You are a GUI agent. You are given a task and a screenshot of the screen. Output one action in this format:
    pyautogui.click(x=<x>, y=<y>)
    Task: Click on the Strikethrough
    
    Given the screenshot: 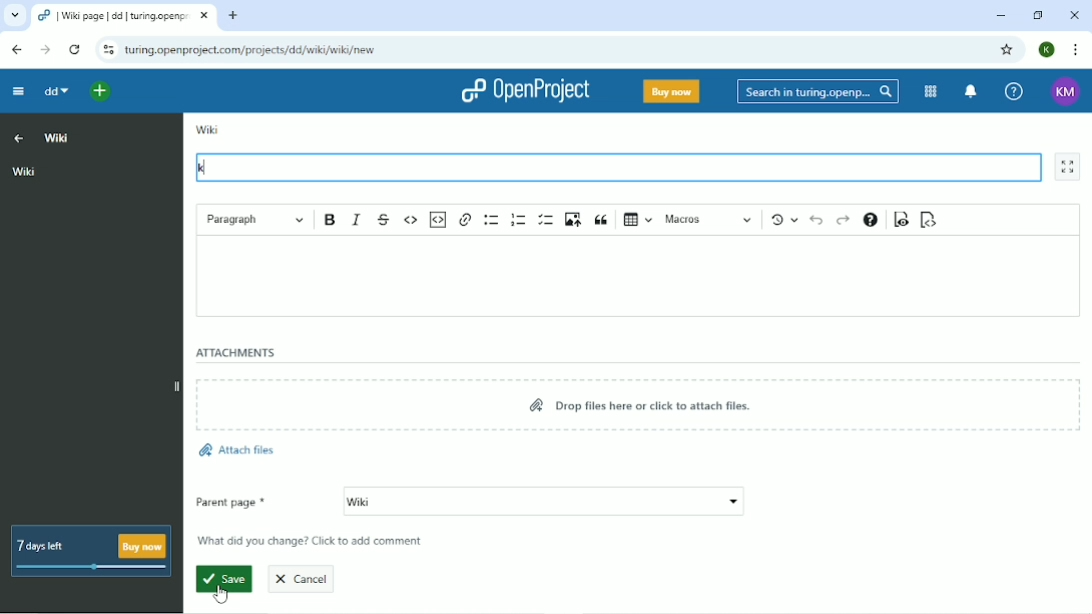 What is the action you would take?
    pyautogui.click(x=381, y=218)
    